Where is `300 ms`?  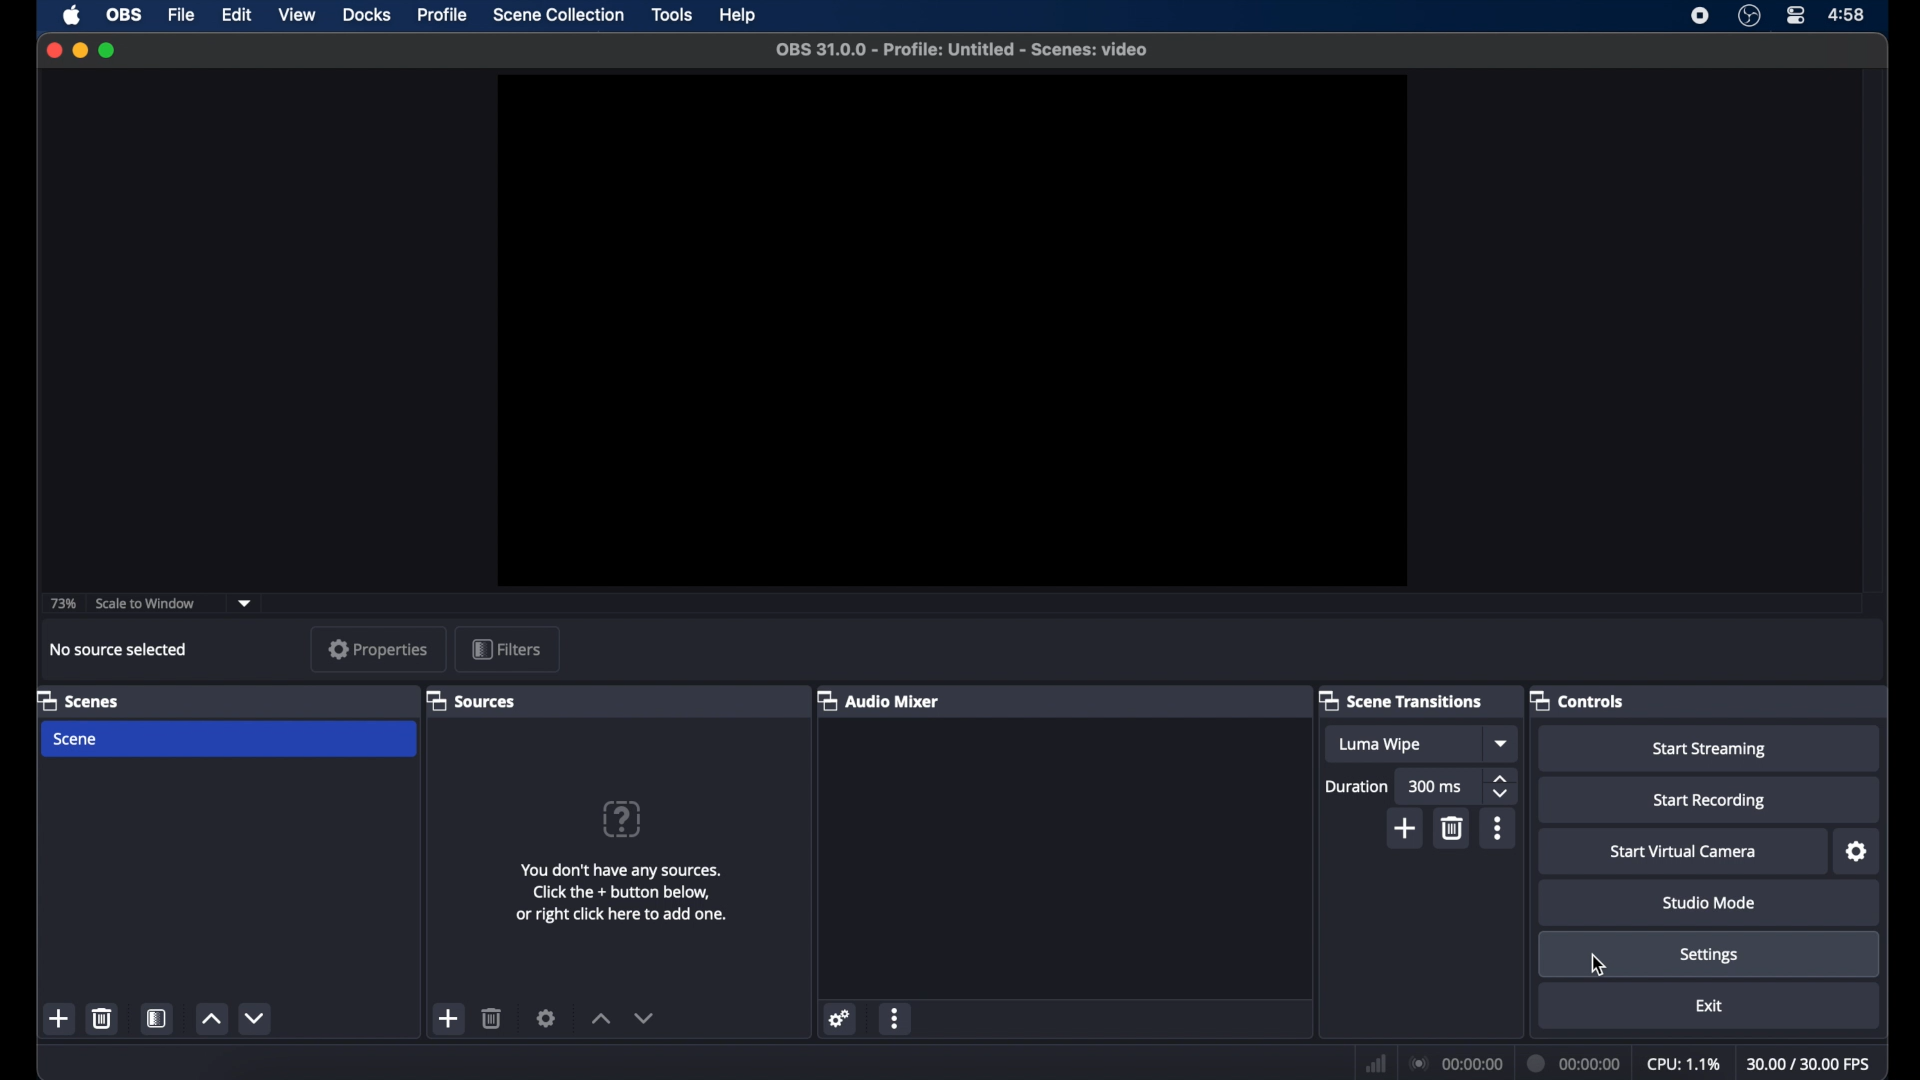 300 ms is located at coordinates (1436, 786).